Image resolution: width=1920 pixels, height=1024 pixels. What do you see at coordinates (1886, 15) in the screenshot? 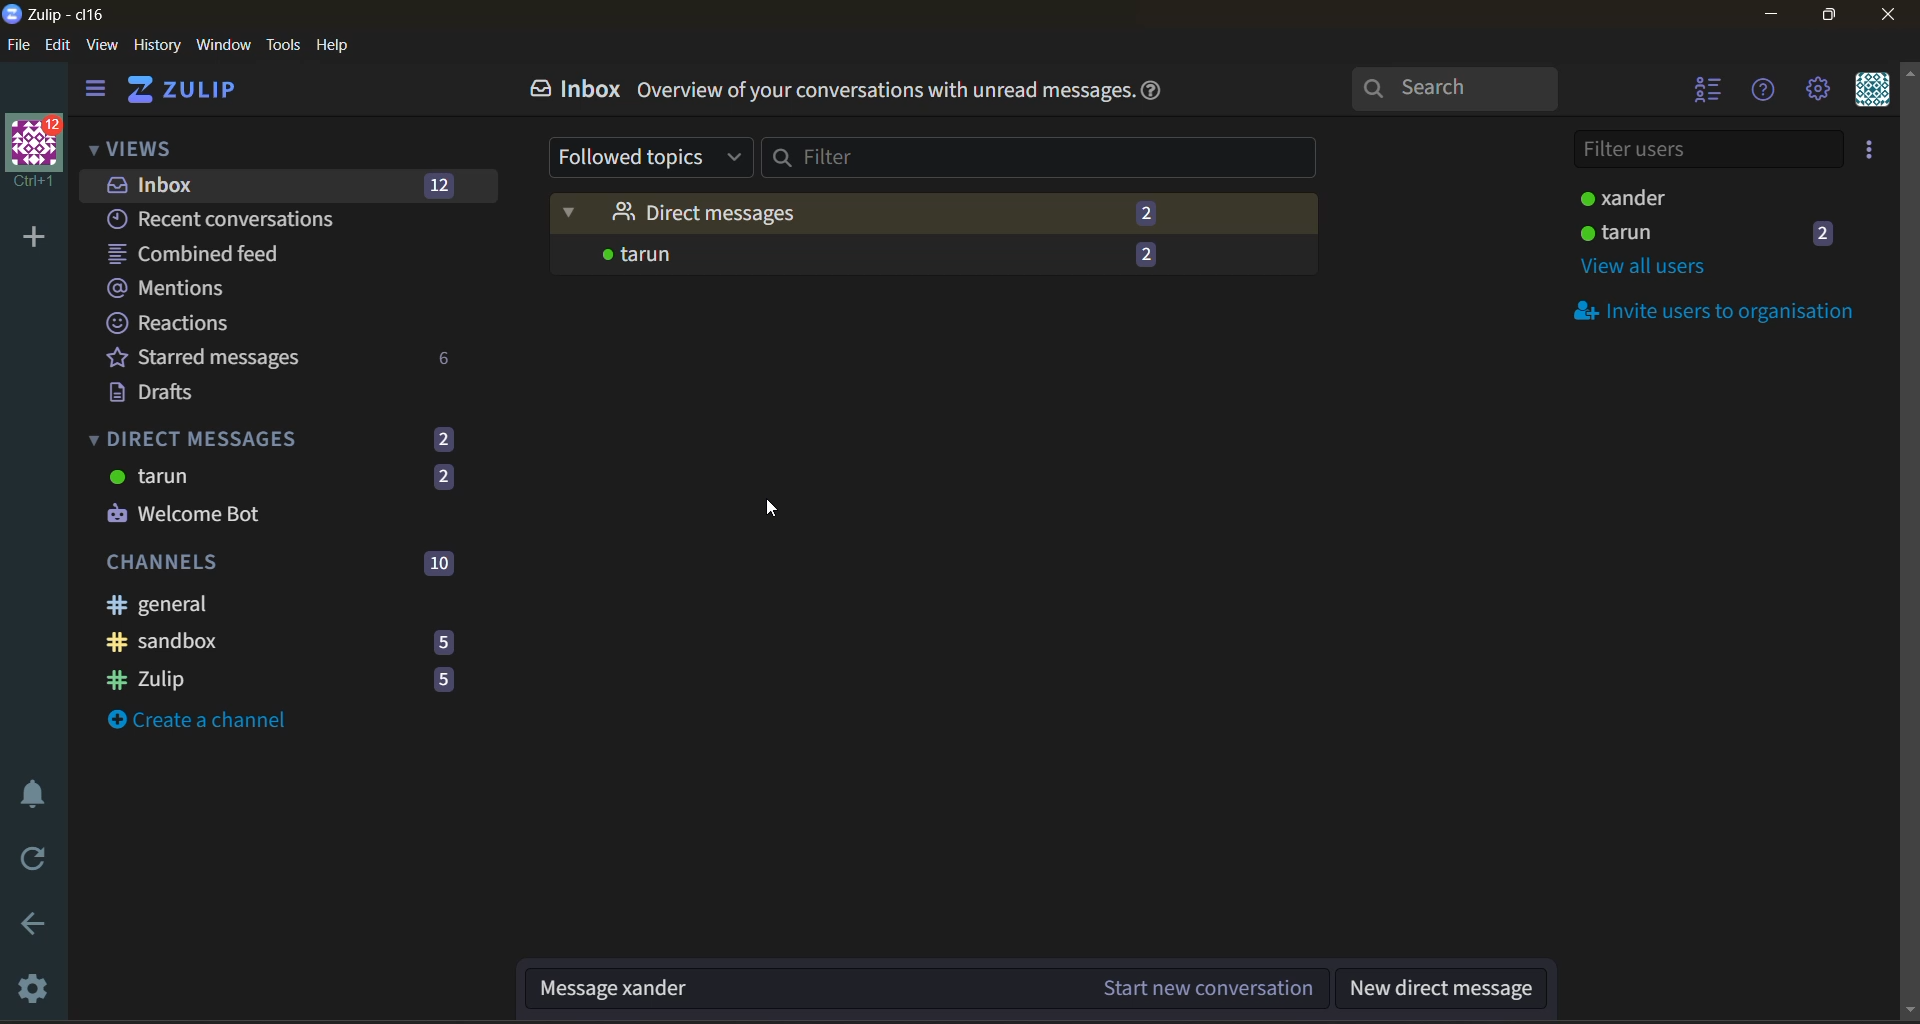
I see `close` at bounding box center [1886, 15].